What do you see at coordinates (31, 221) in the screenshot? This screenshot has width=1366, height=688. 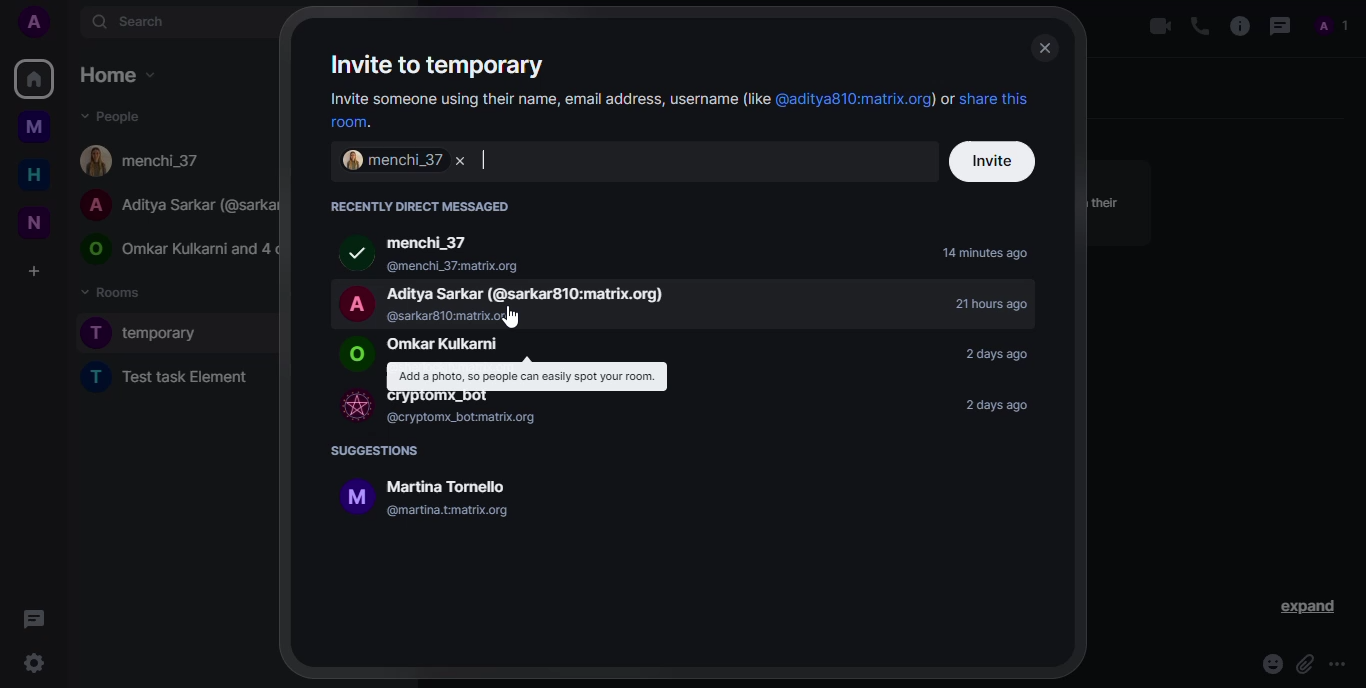 I see `new` at bounding box center [31, 221].